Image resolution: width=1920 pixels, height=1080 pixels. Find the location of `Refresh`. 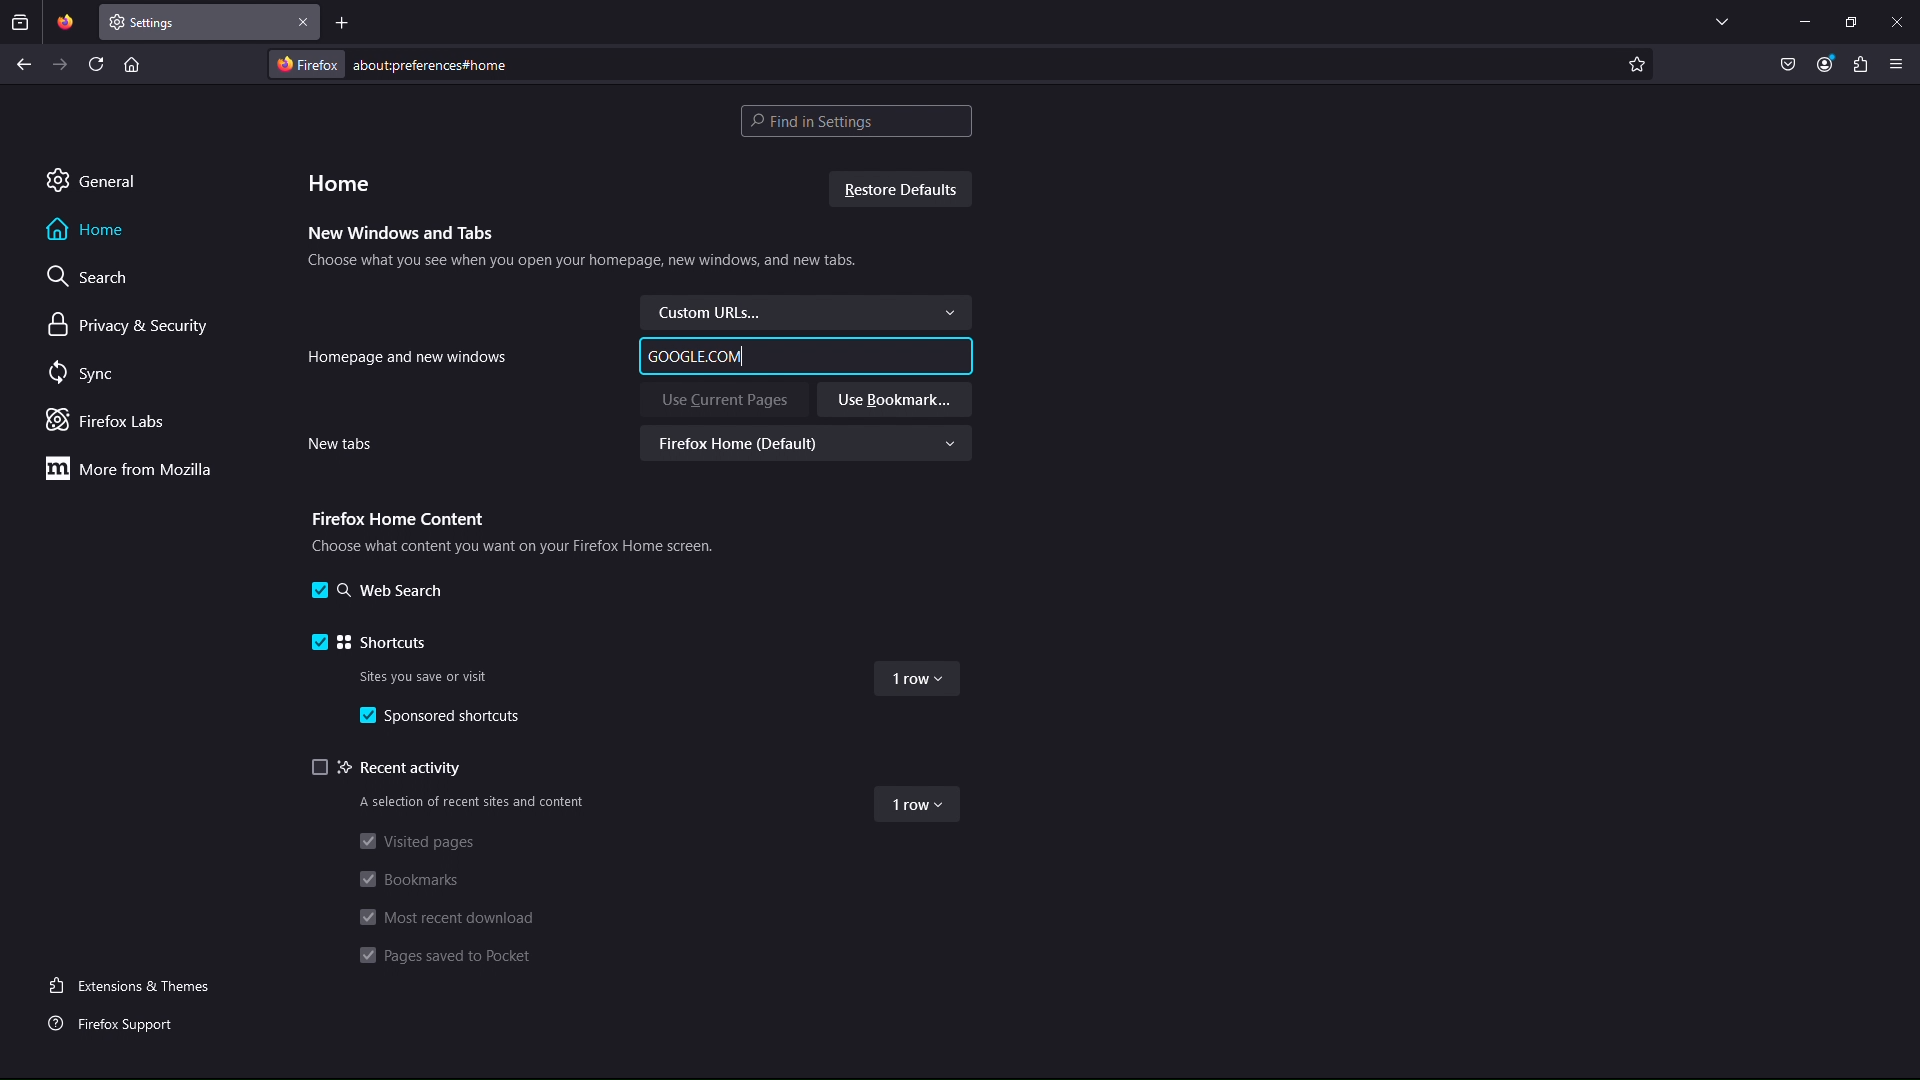

Refresh is located at coordinates (97, 63).